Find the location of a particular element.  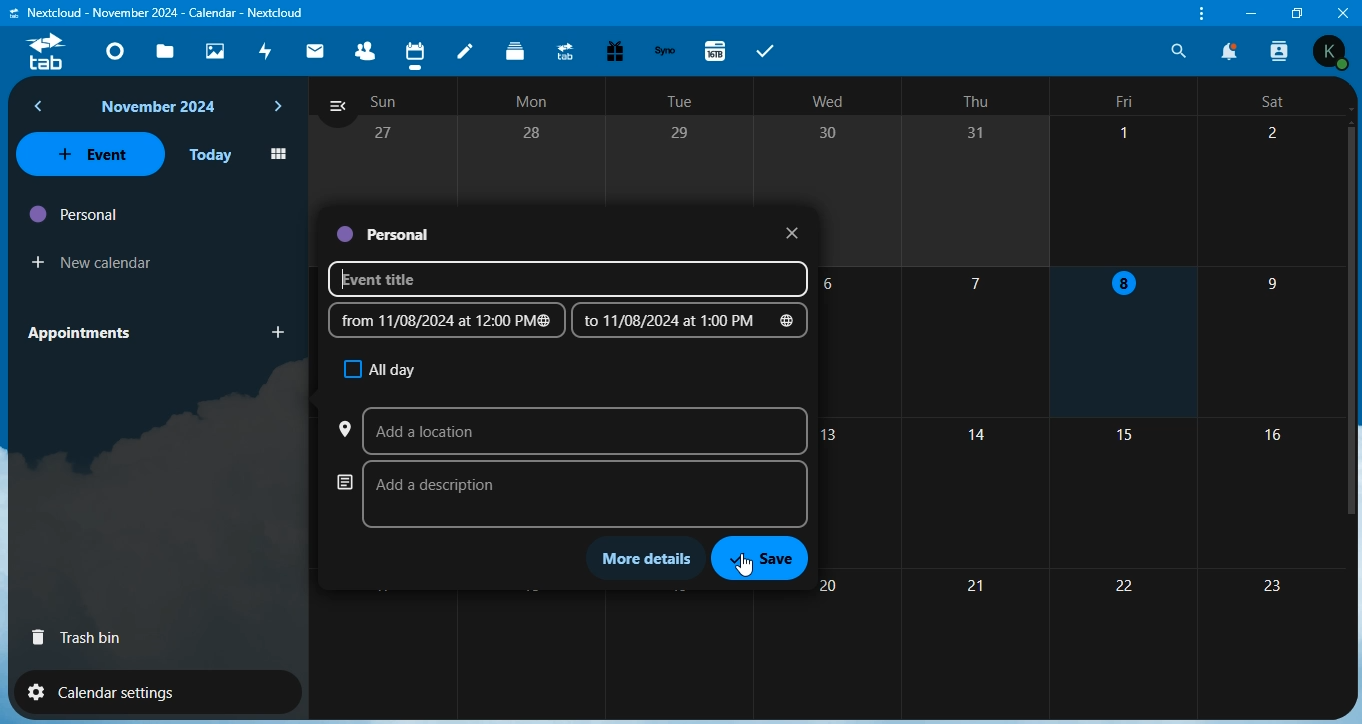

notifications is located at coordinates (1231, 51).